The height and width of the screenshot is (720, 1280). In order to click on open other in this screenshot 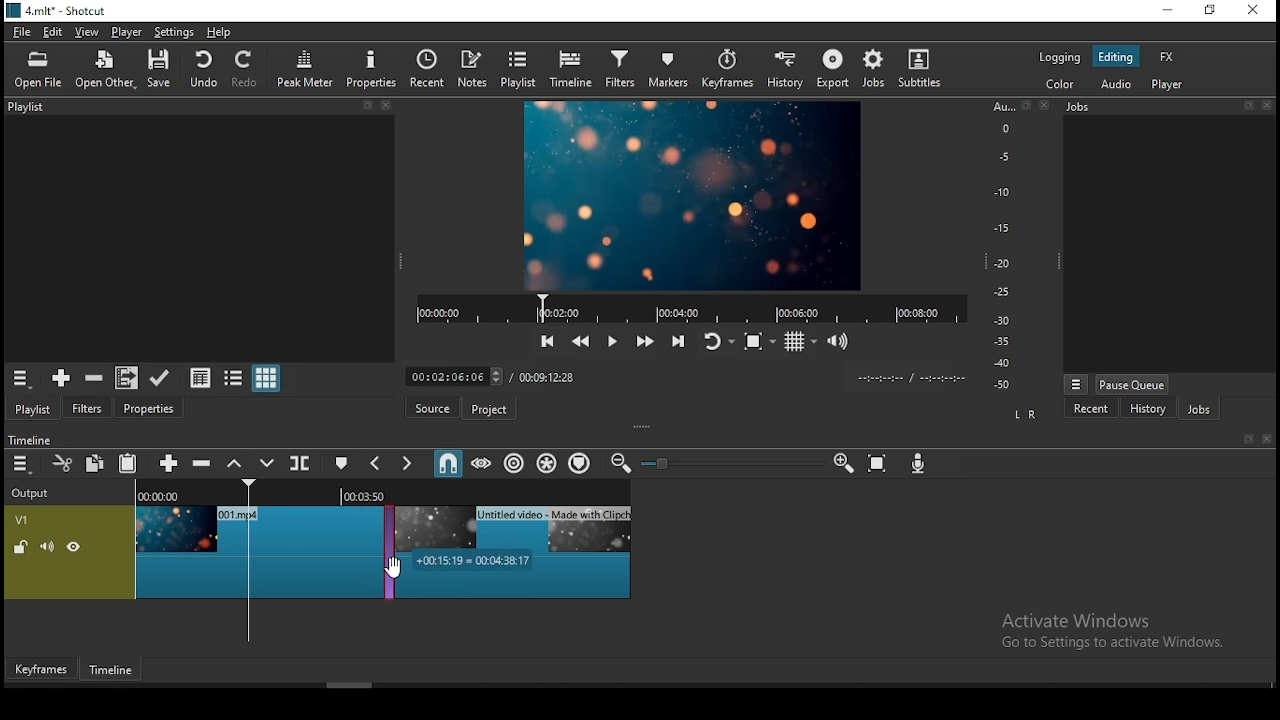, I will do `click(107, 70)`.